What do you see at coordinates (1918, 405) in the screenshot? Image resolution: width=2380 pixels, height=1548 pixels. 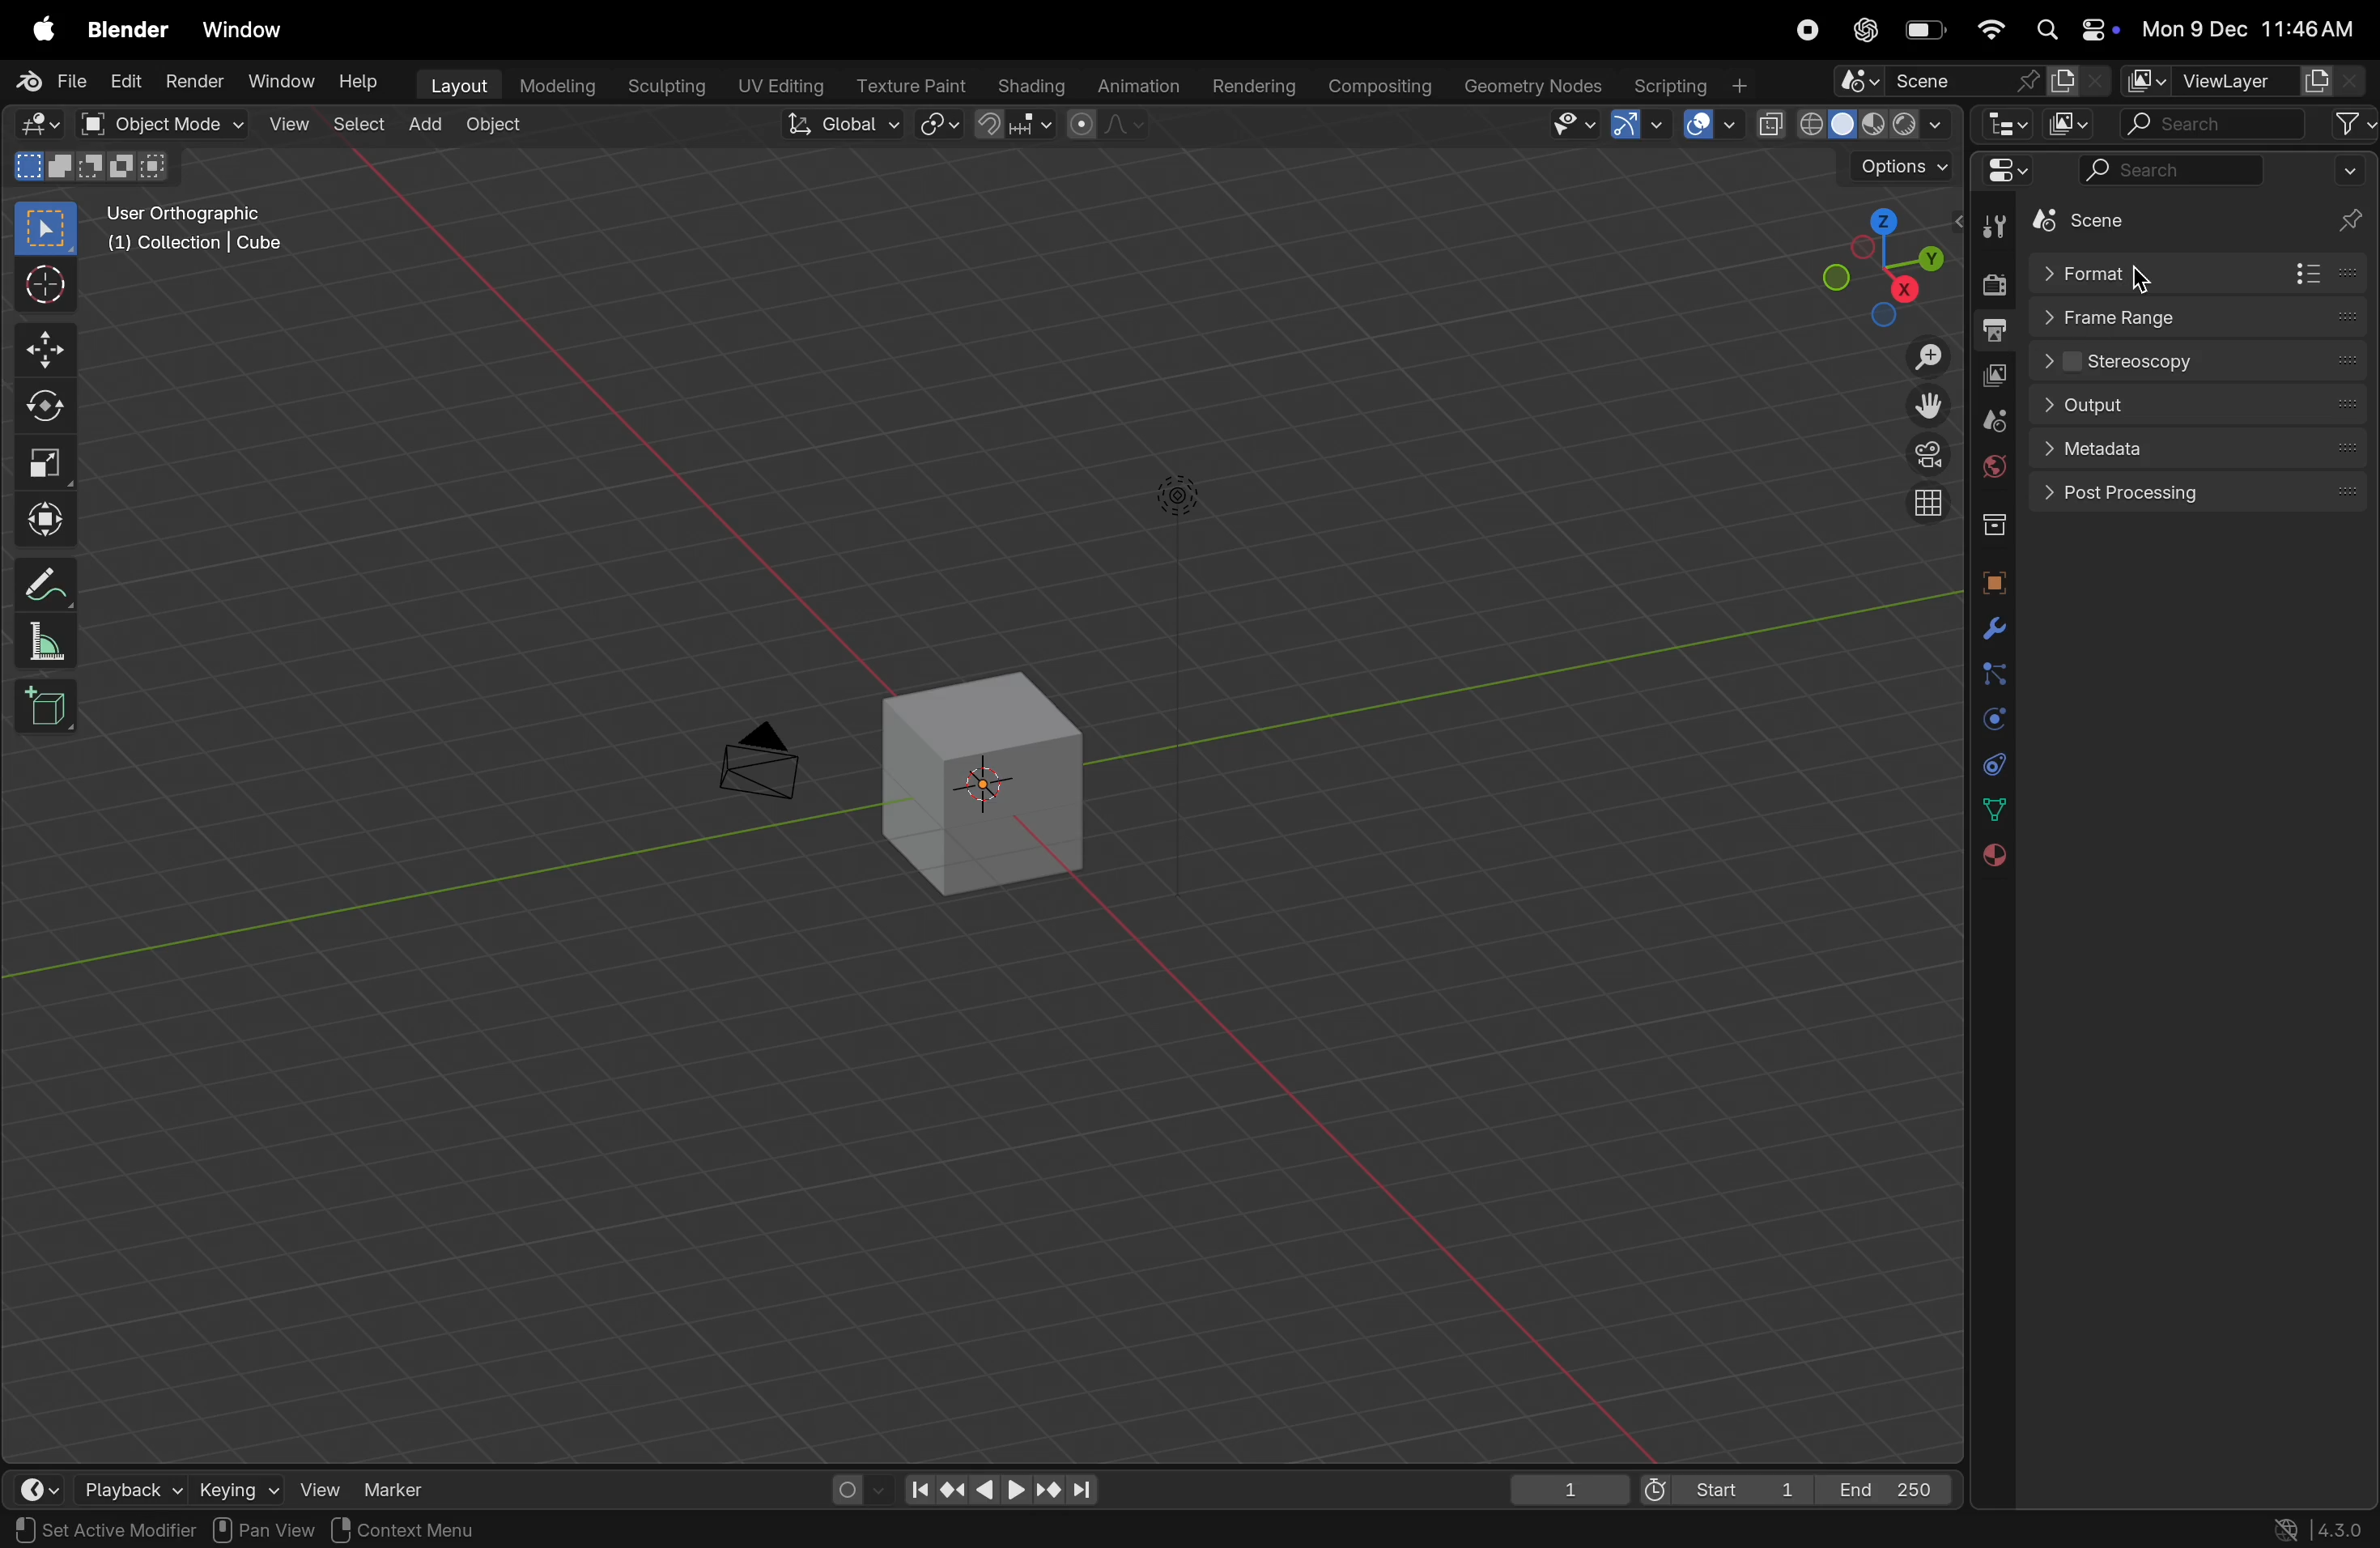 I see `move the view` at bounding box center [1918, 405].